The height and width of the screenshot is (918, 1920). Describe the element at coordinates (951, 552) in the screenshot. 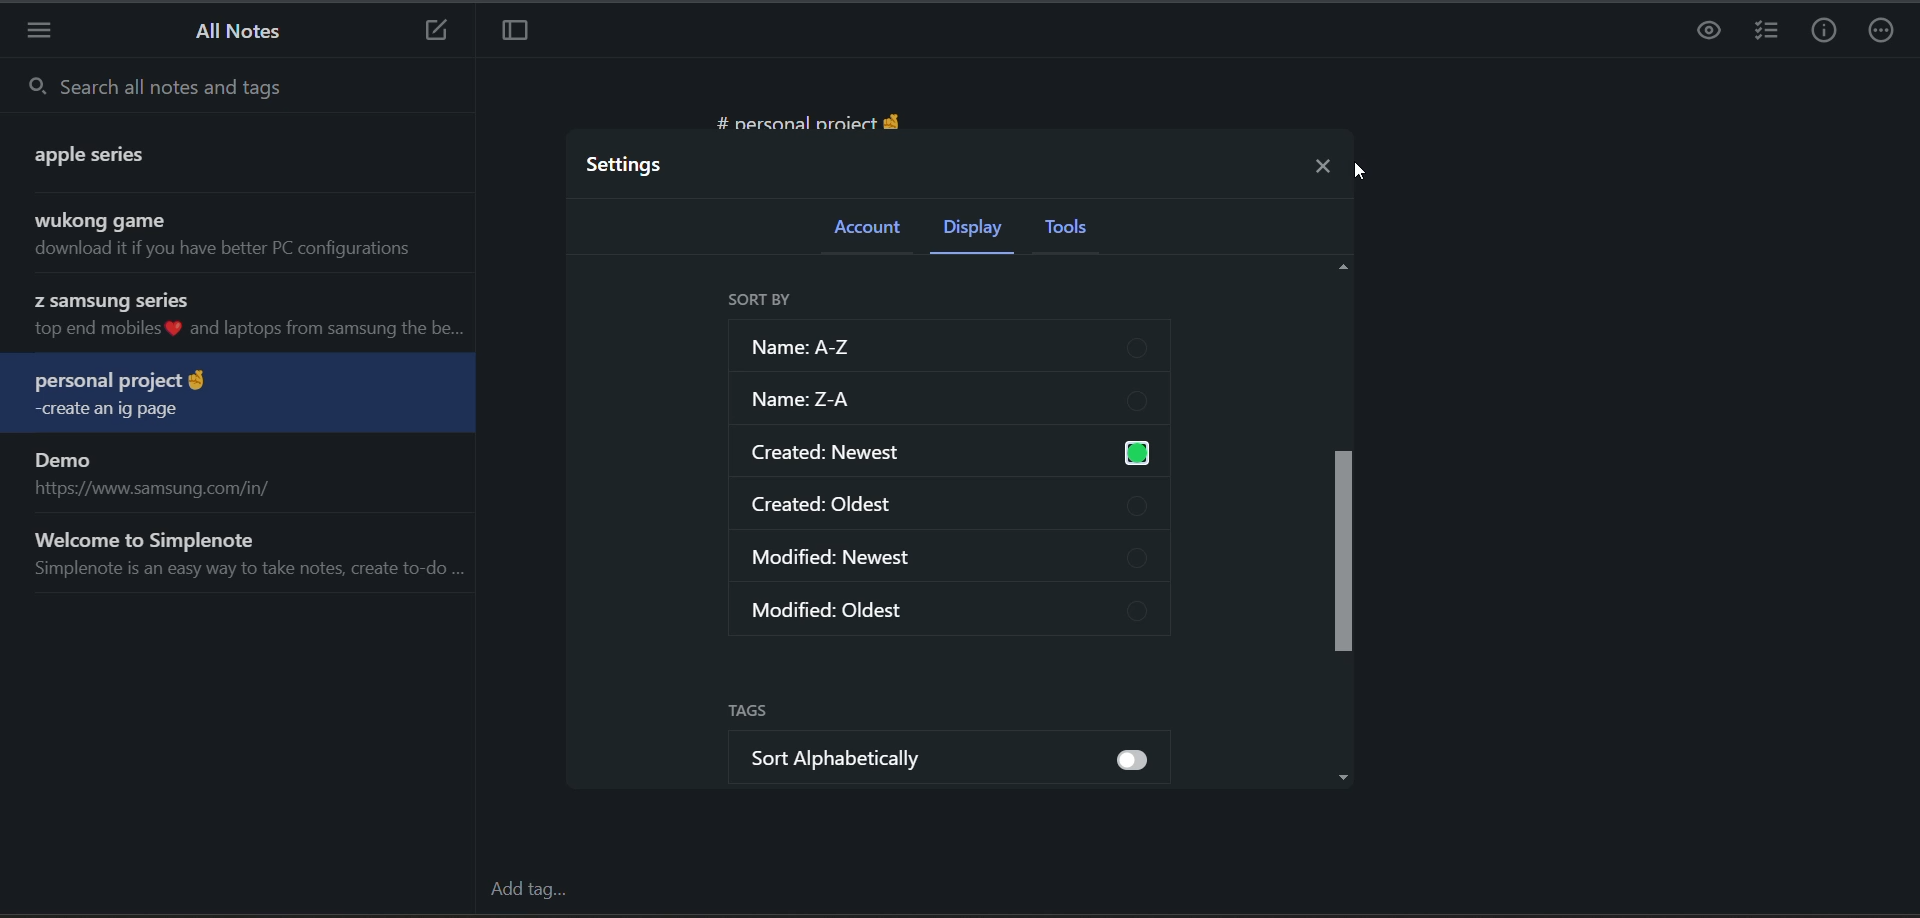

I see `modified newest` at that location.